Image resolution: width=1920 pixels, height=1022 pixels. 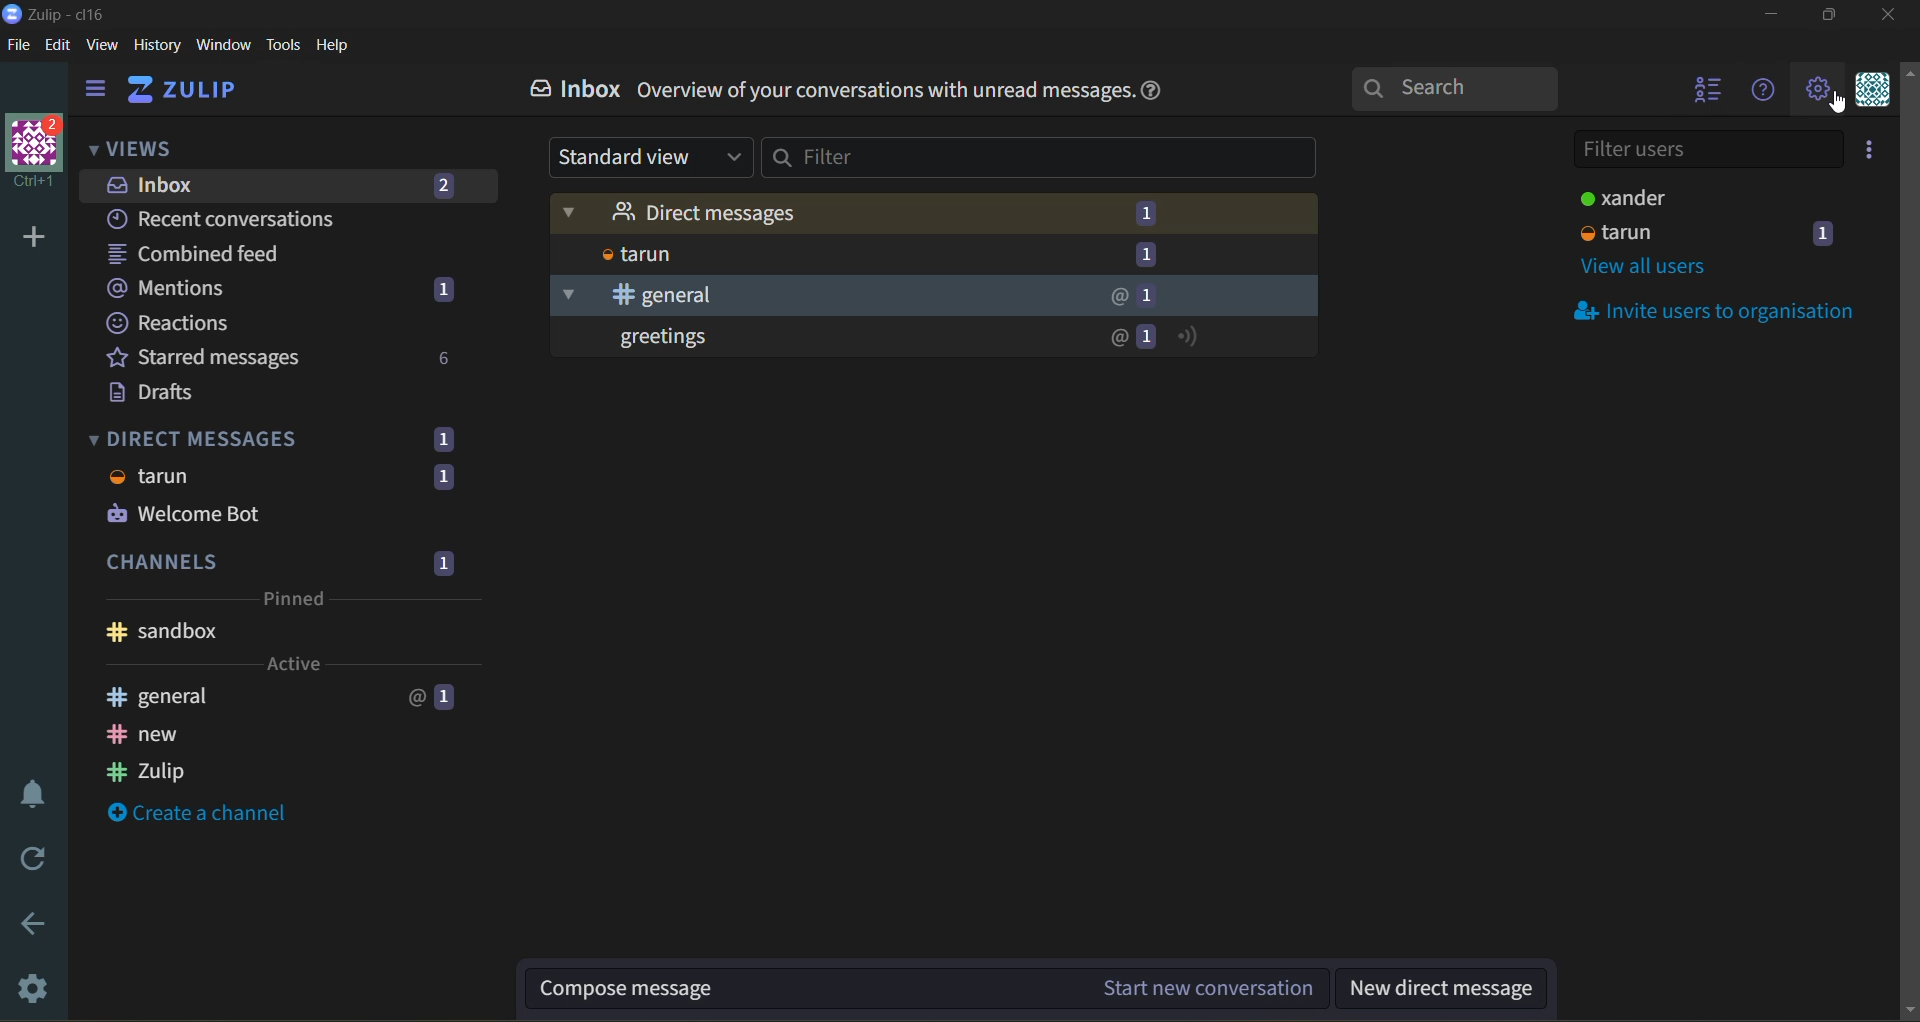 What do you see at coordinates (279, 220) in the screenshot?
I see `recent conversations` at bounding box center [279, 220].